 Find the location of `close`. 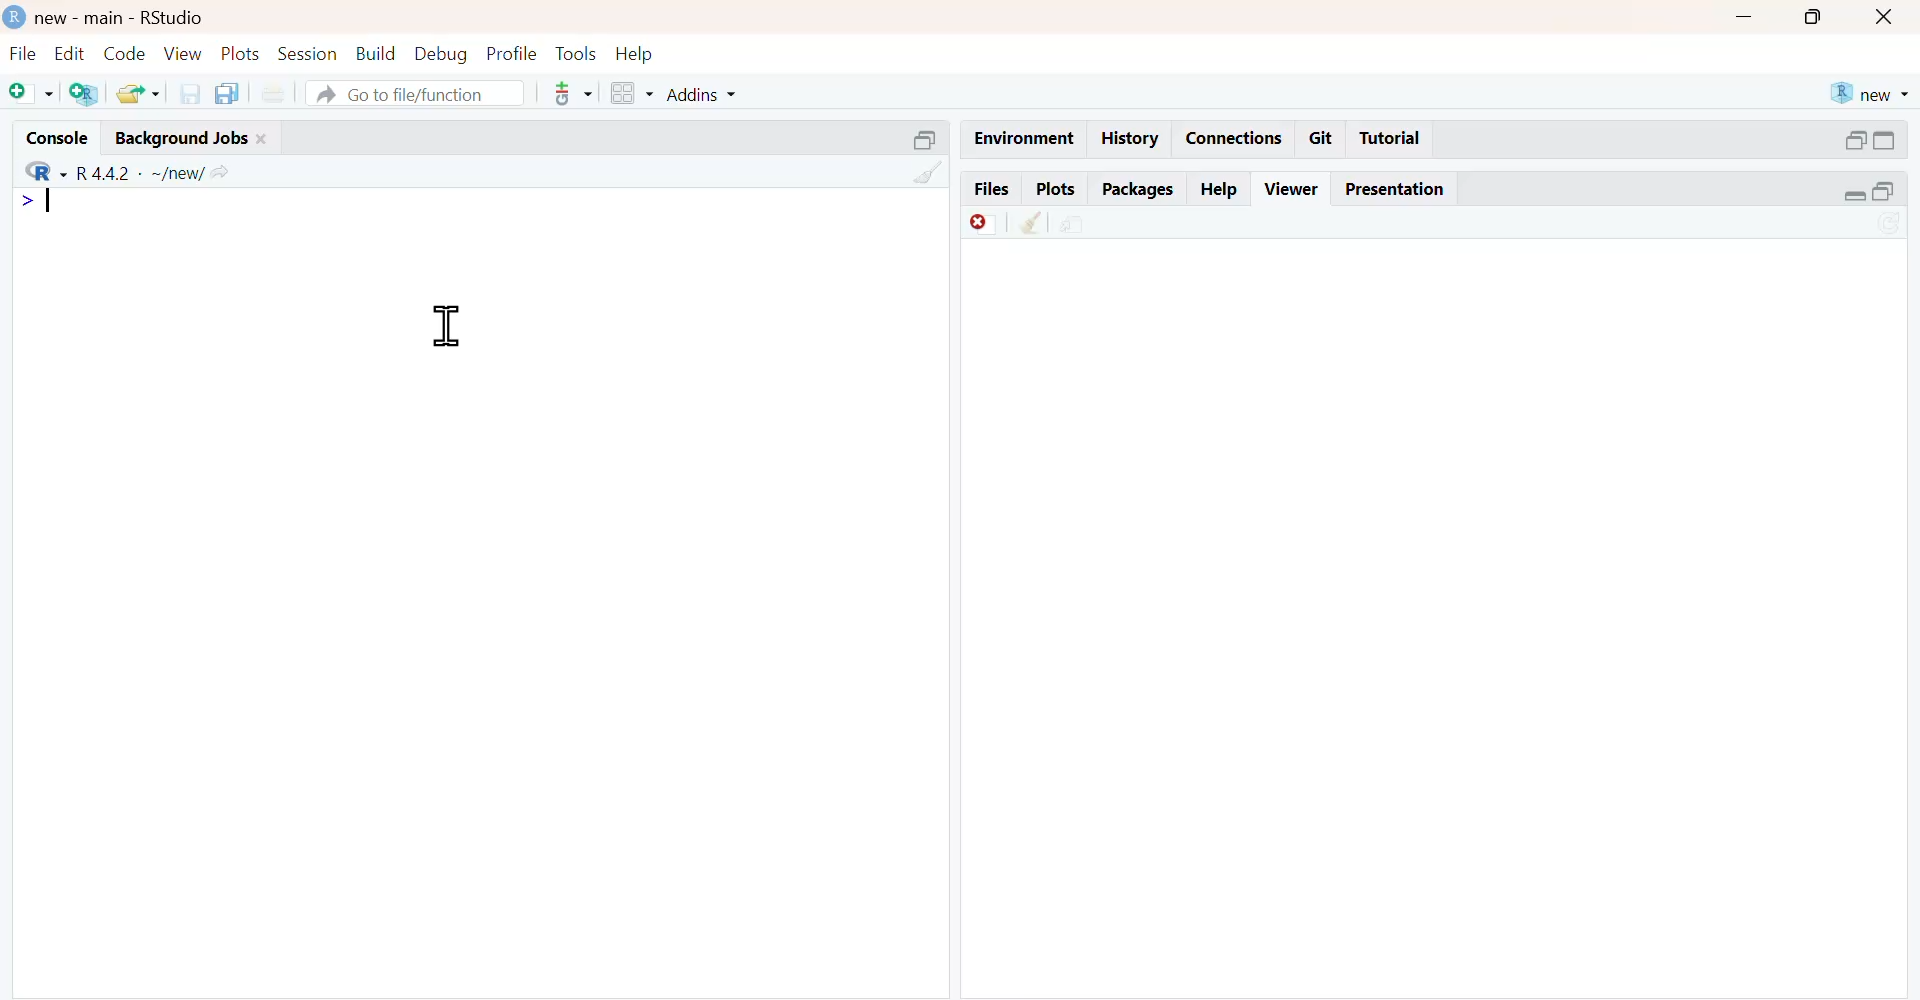

close is located at coordinates (1884, 18).